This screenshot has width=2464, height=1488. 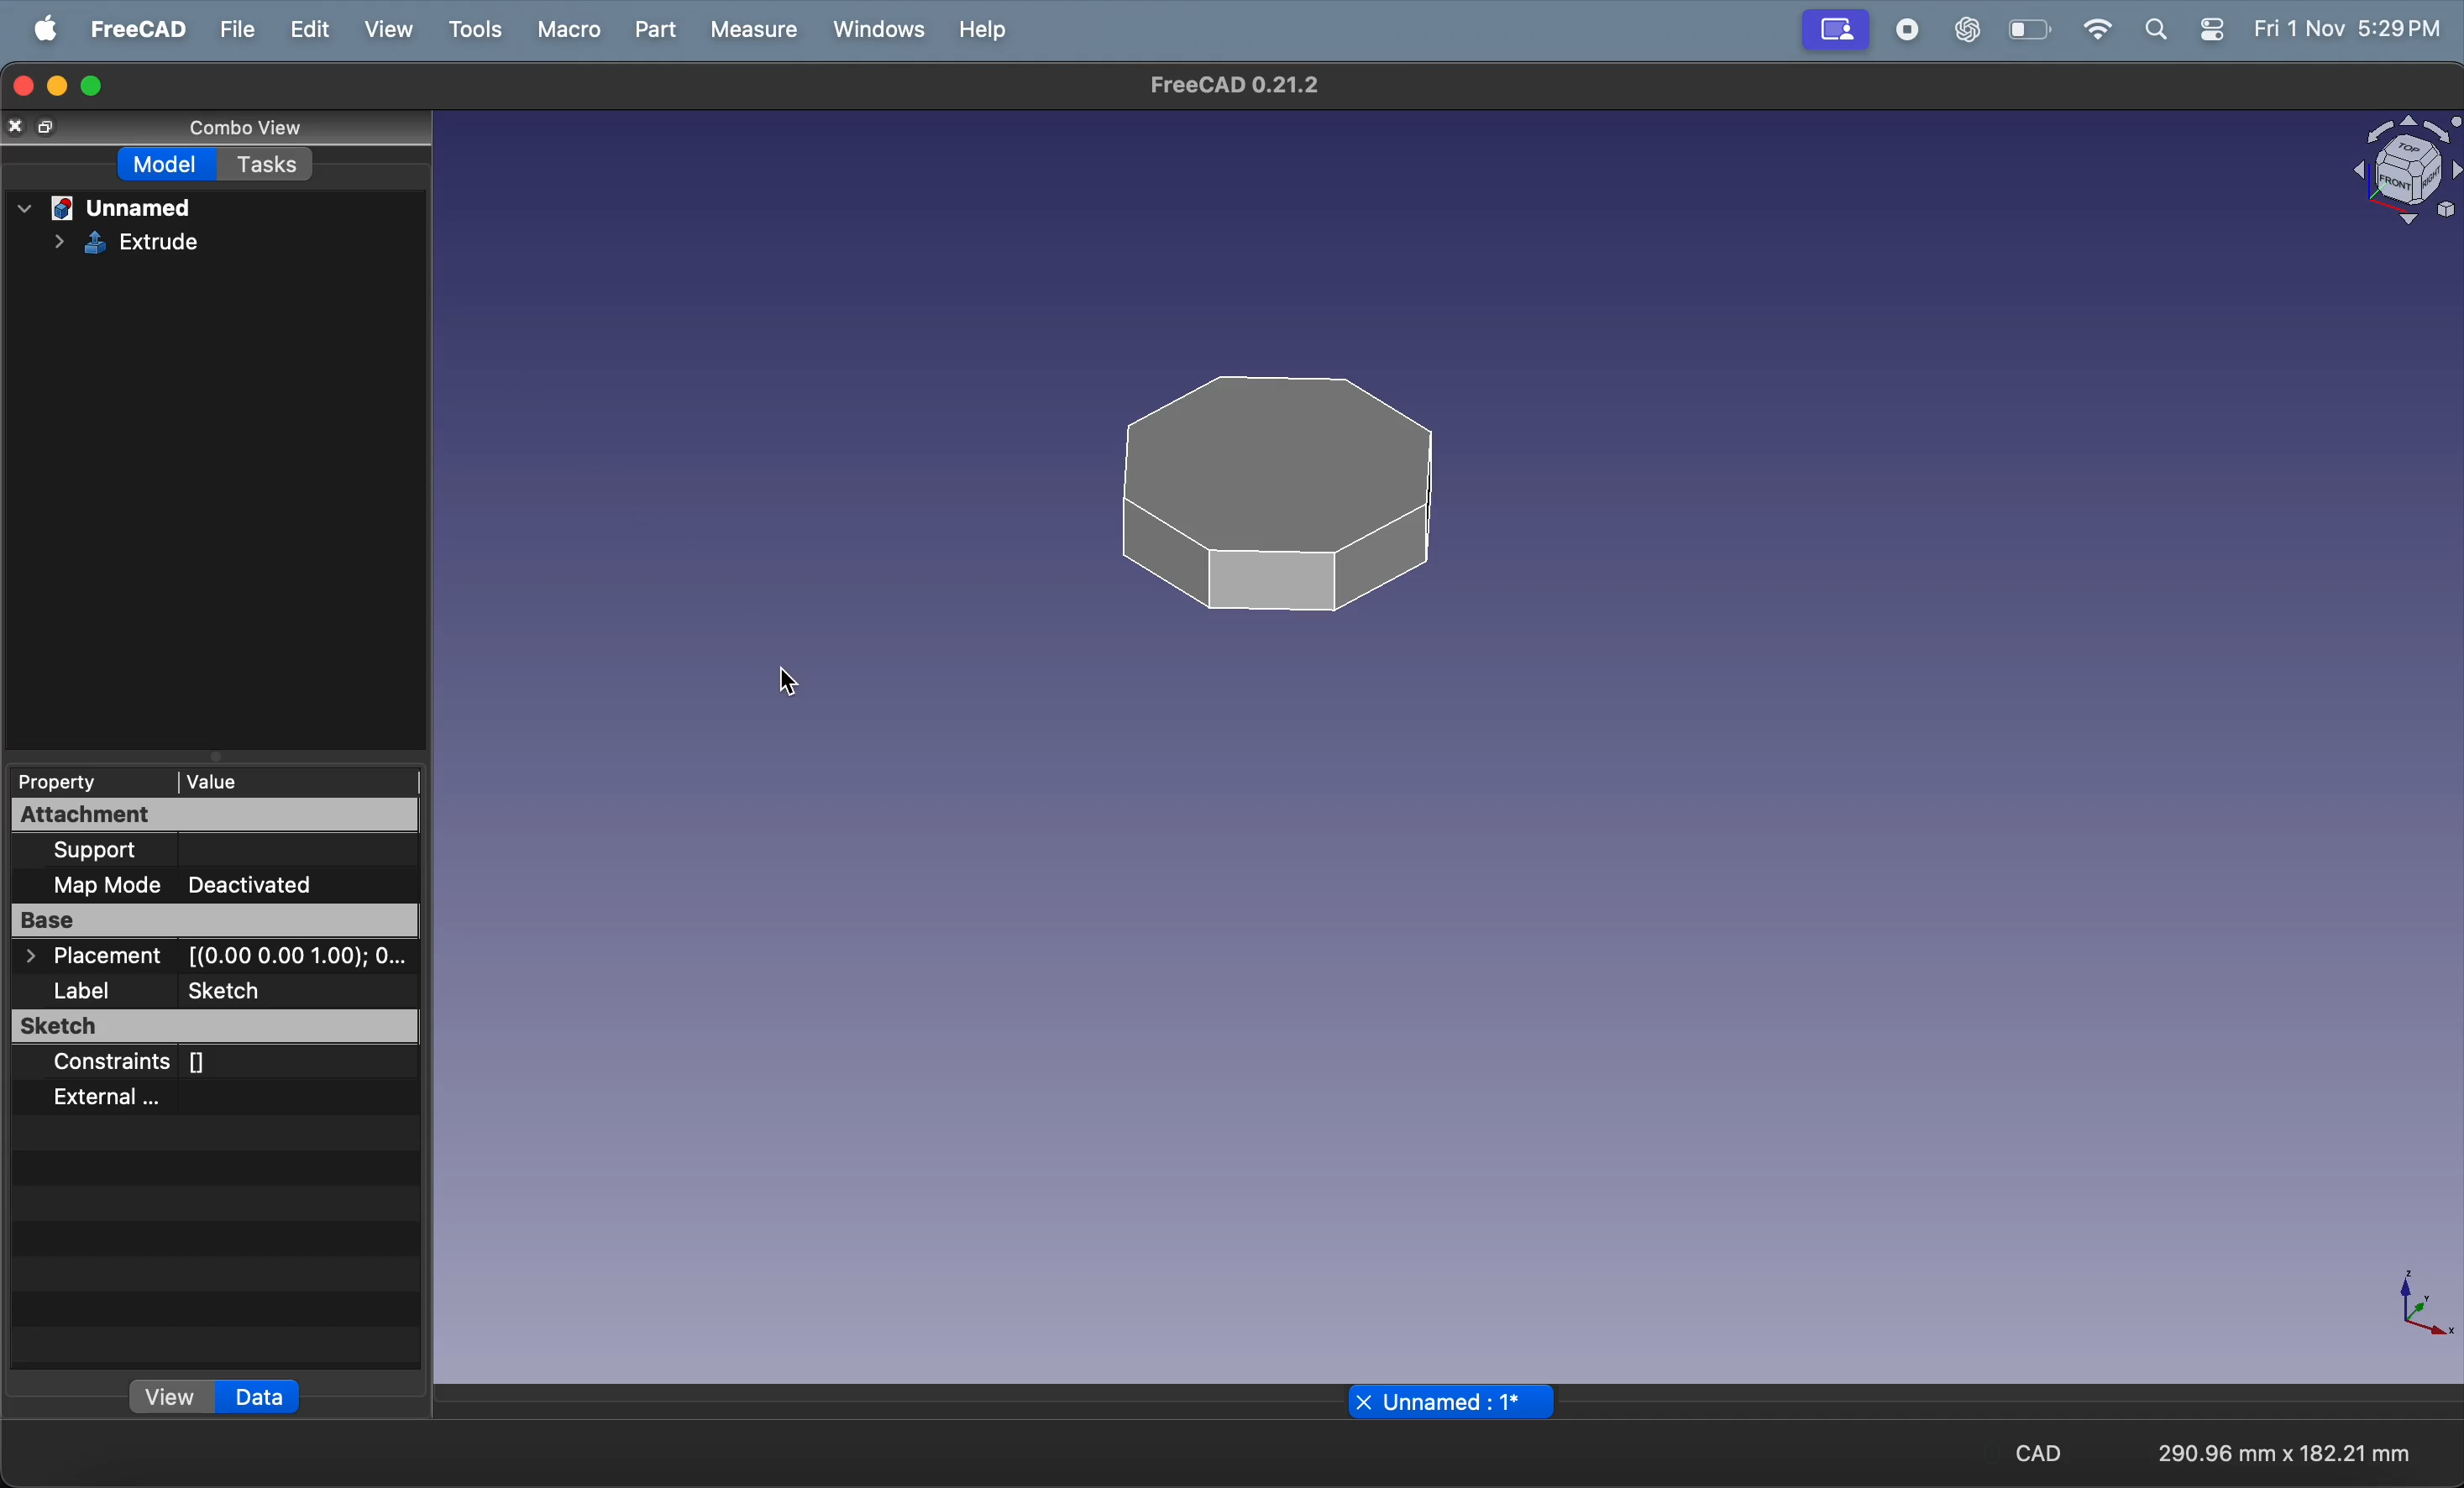 I want to click on time and date, so click(x=2344, y=27).